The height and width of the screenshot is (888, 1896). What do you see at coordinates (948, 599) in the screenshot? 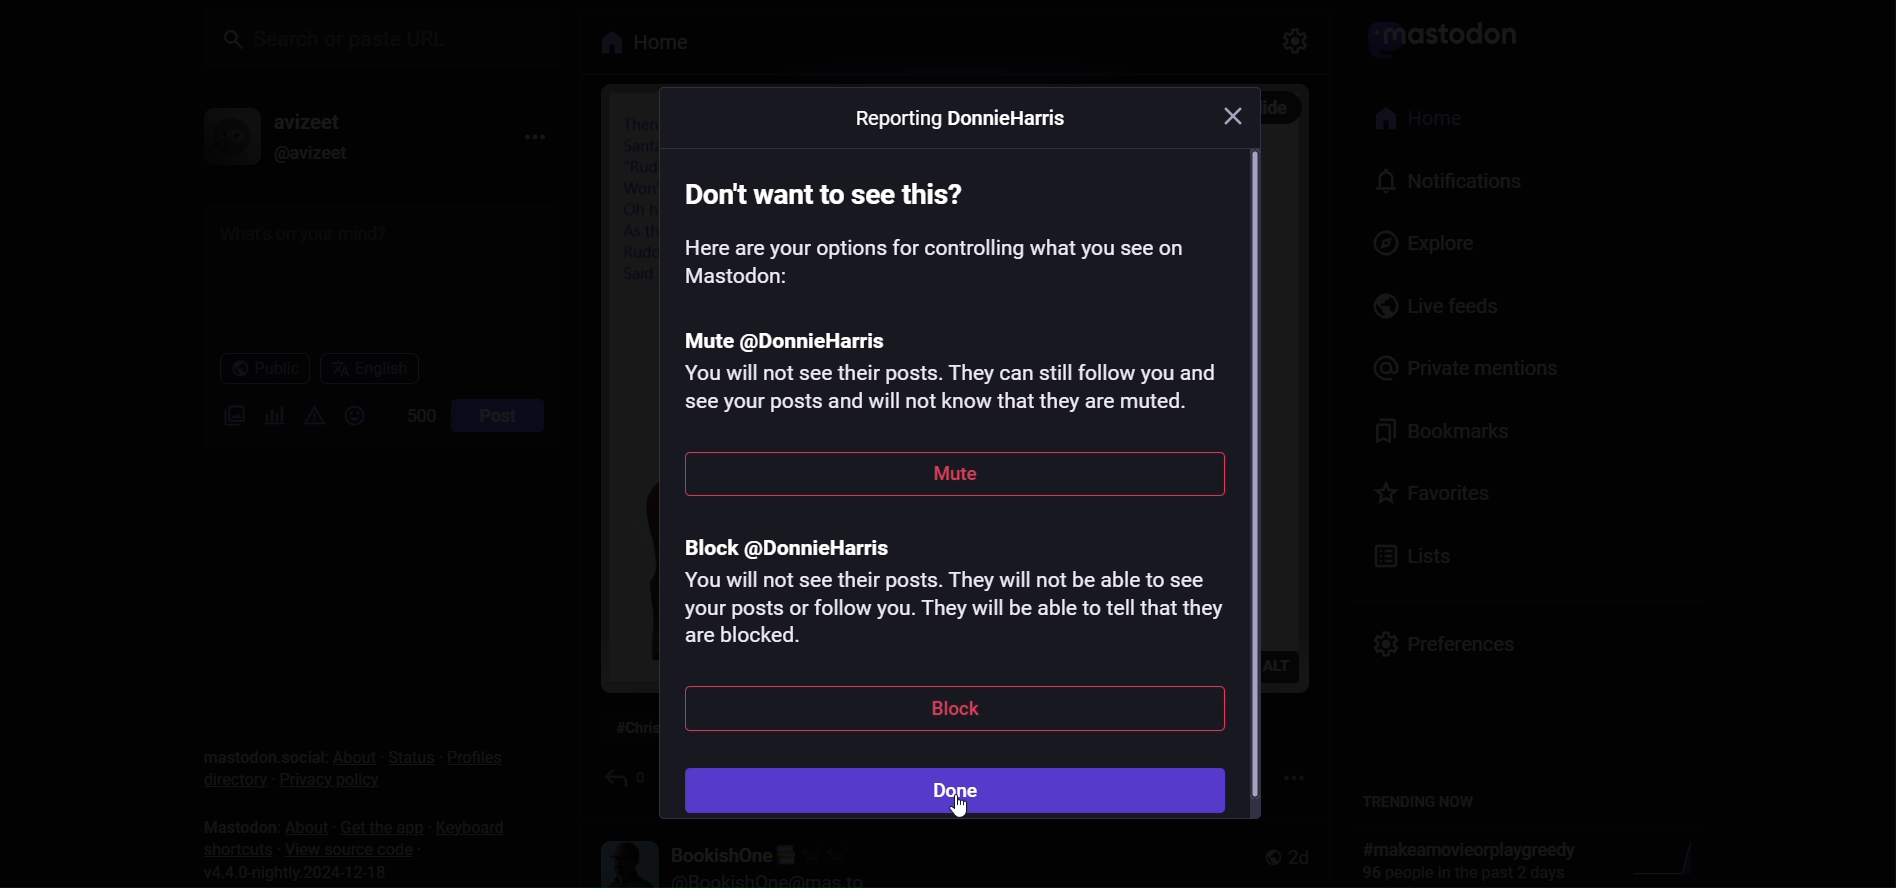
I see `Block @DonnieHarris

You will not see their posts. They will not be able to see
your posts or follow you. They will be able to tell that they
are blocked.` at bounding box center [948, 599].